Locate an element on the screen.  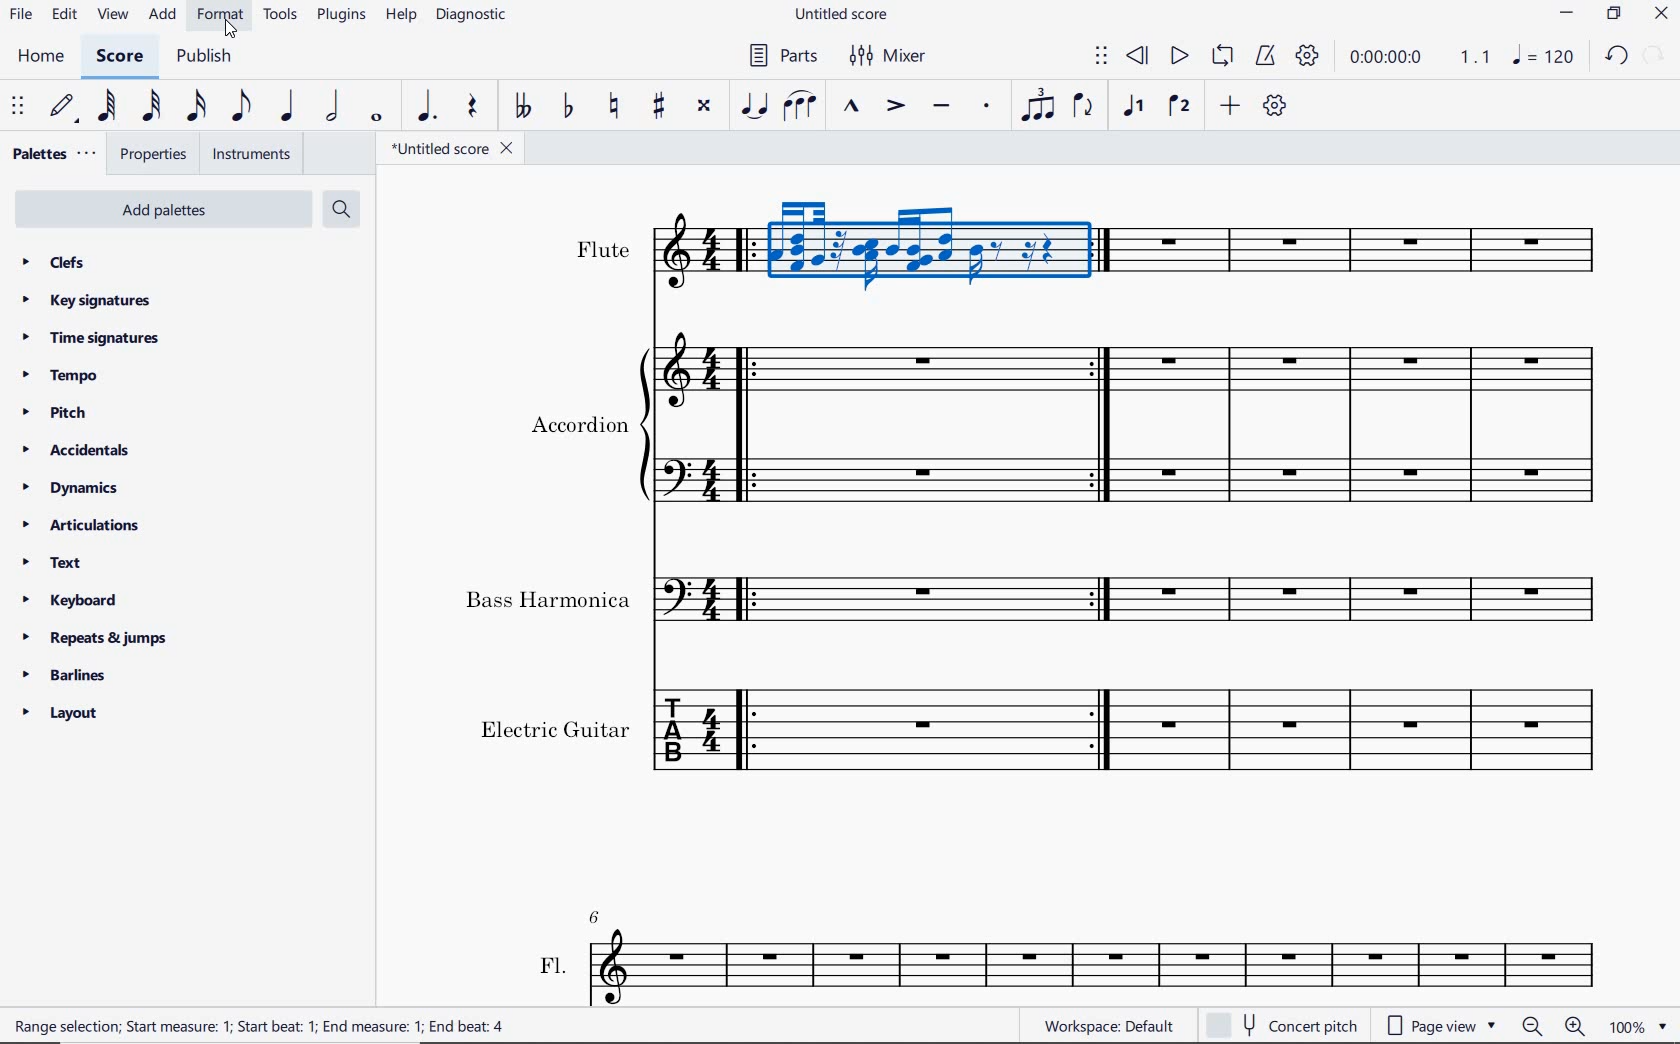
accent is located at coordinates (891, 107).